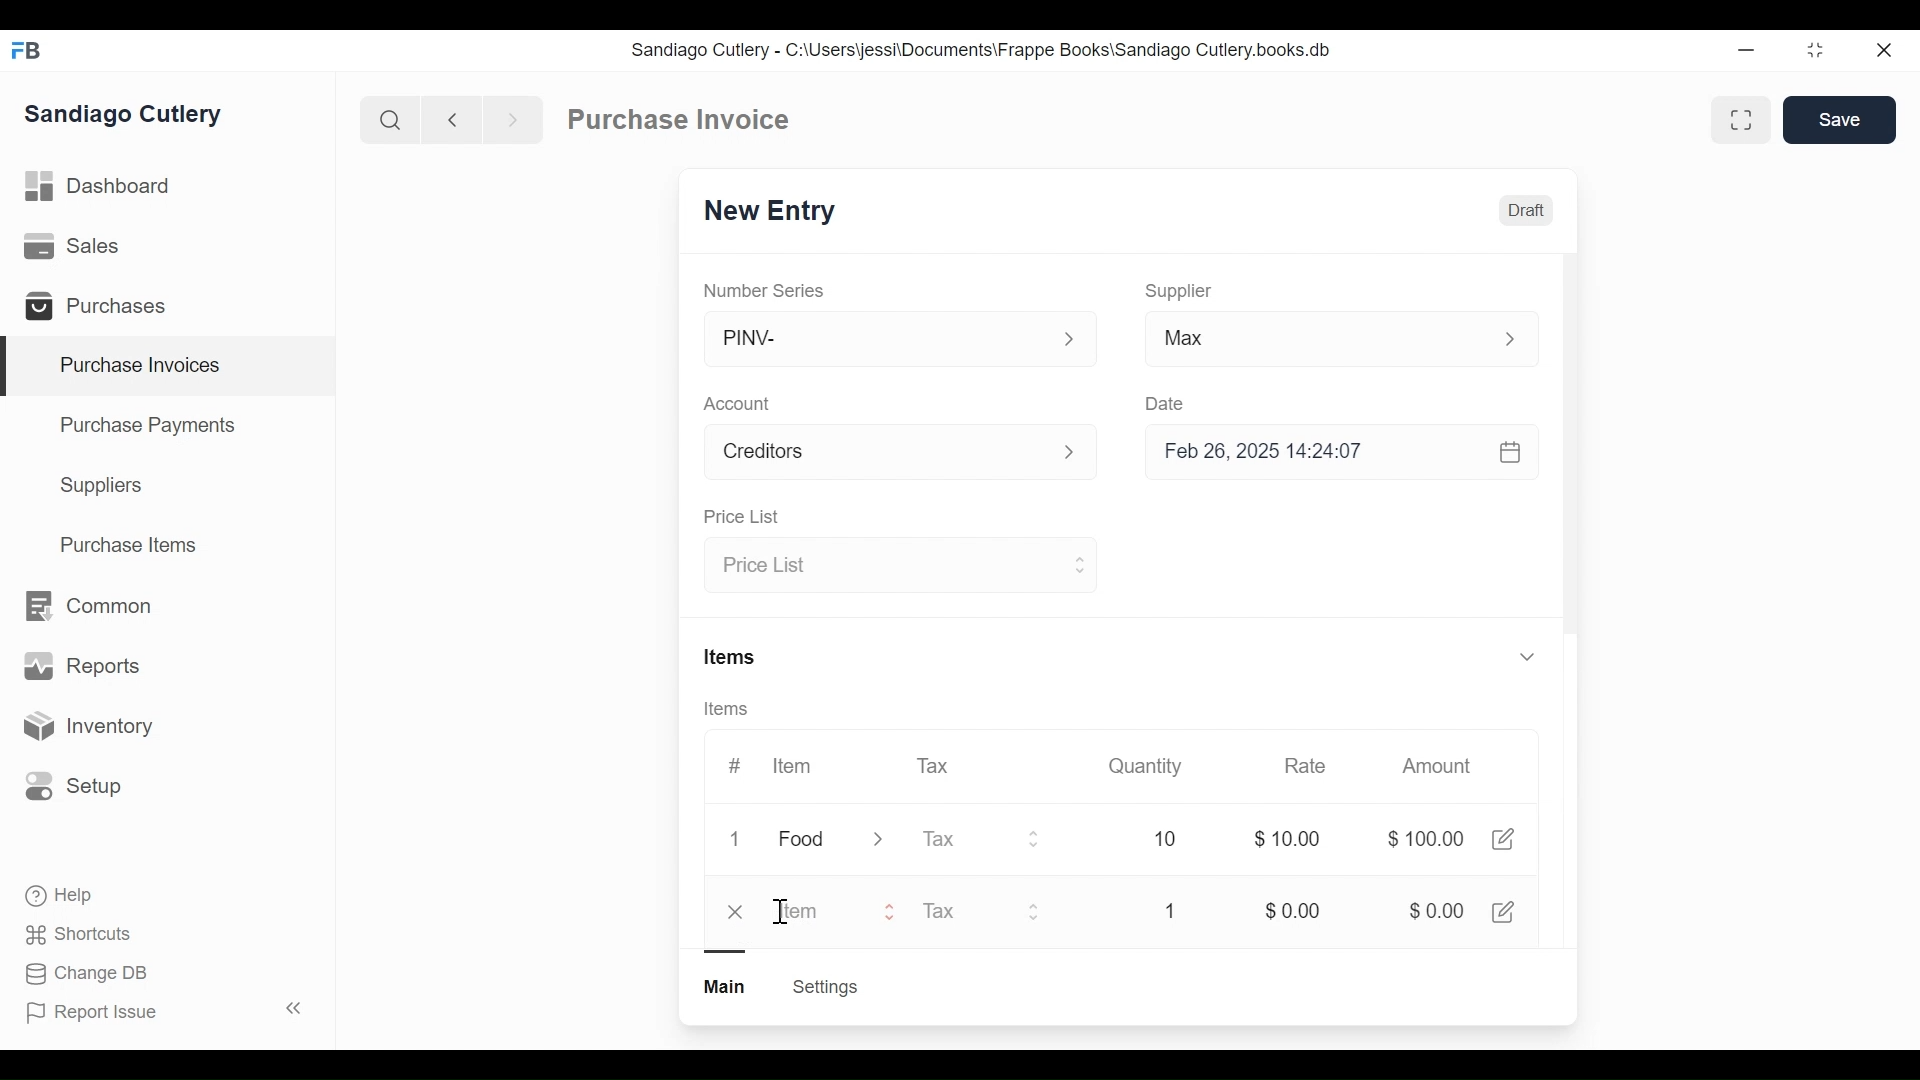  What do you see at coordinates (962, 839) in the screenshot?
I see `Tax` at bounding box center [962, 839].